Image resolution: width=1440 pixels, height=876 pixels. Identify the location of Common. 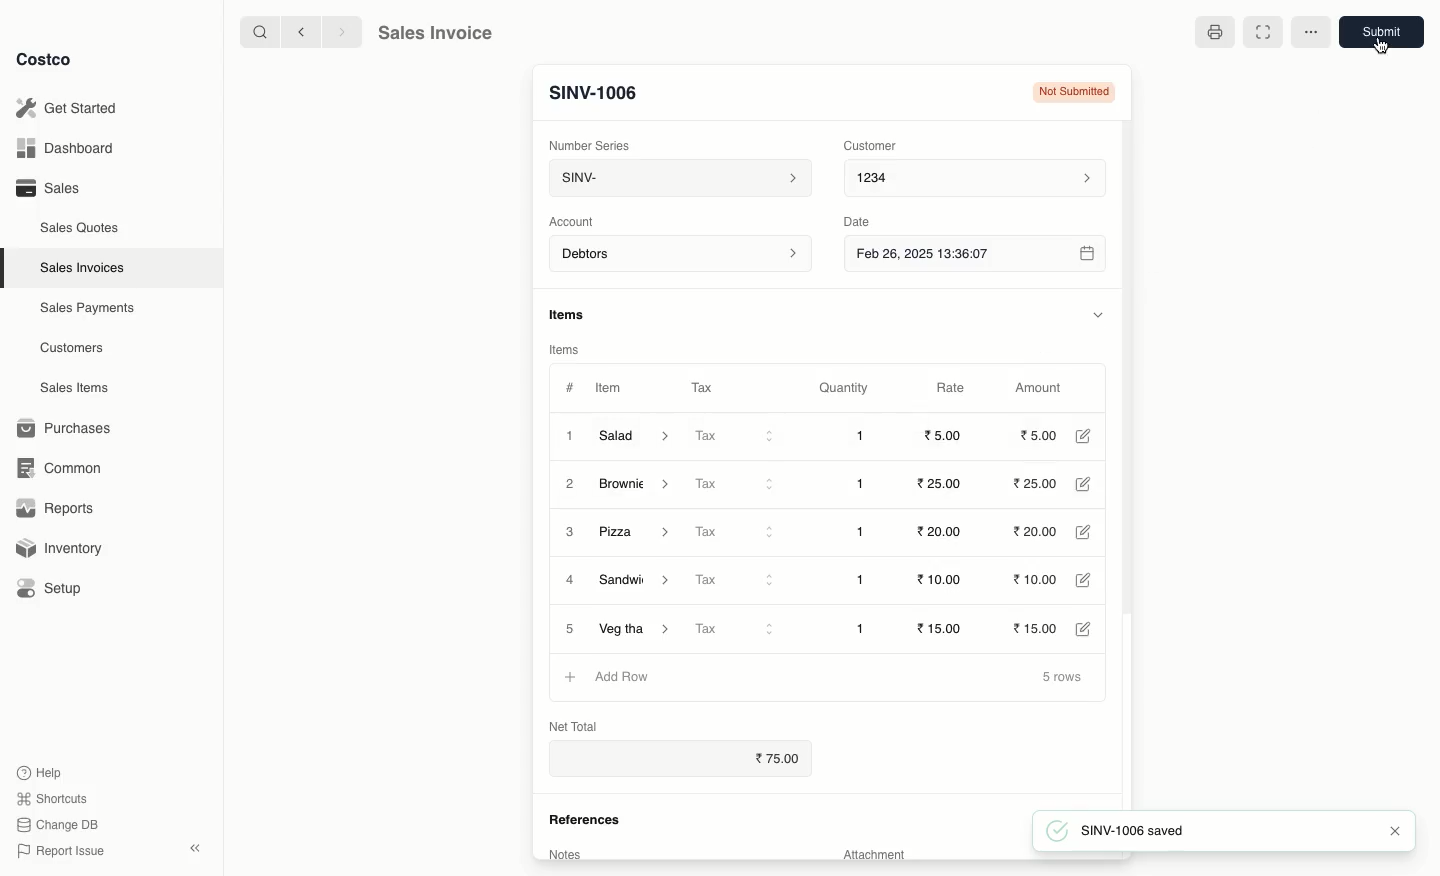
(68, 468).